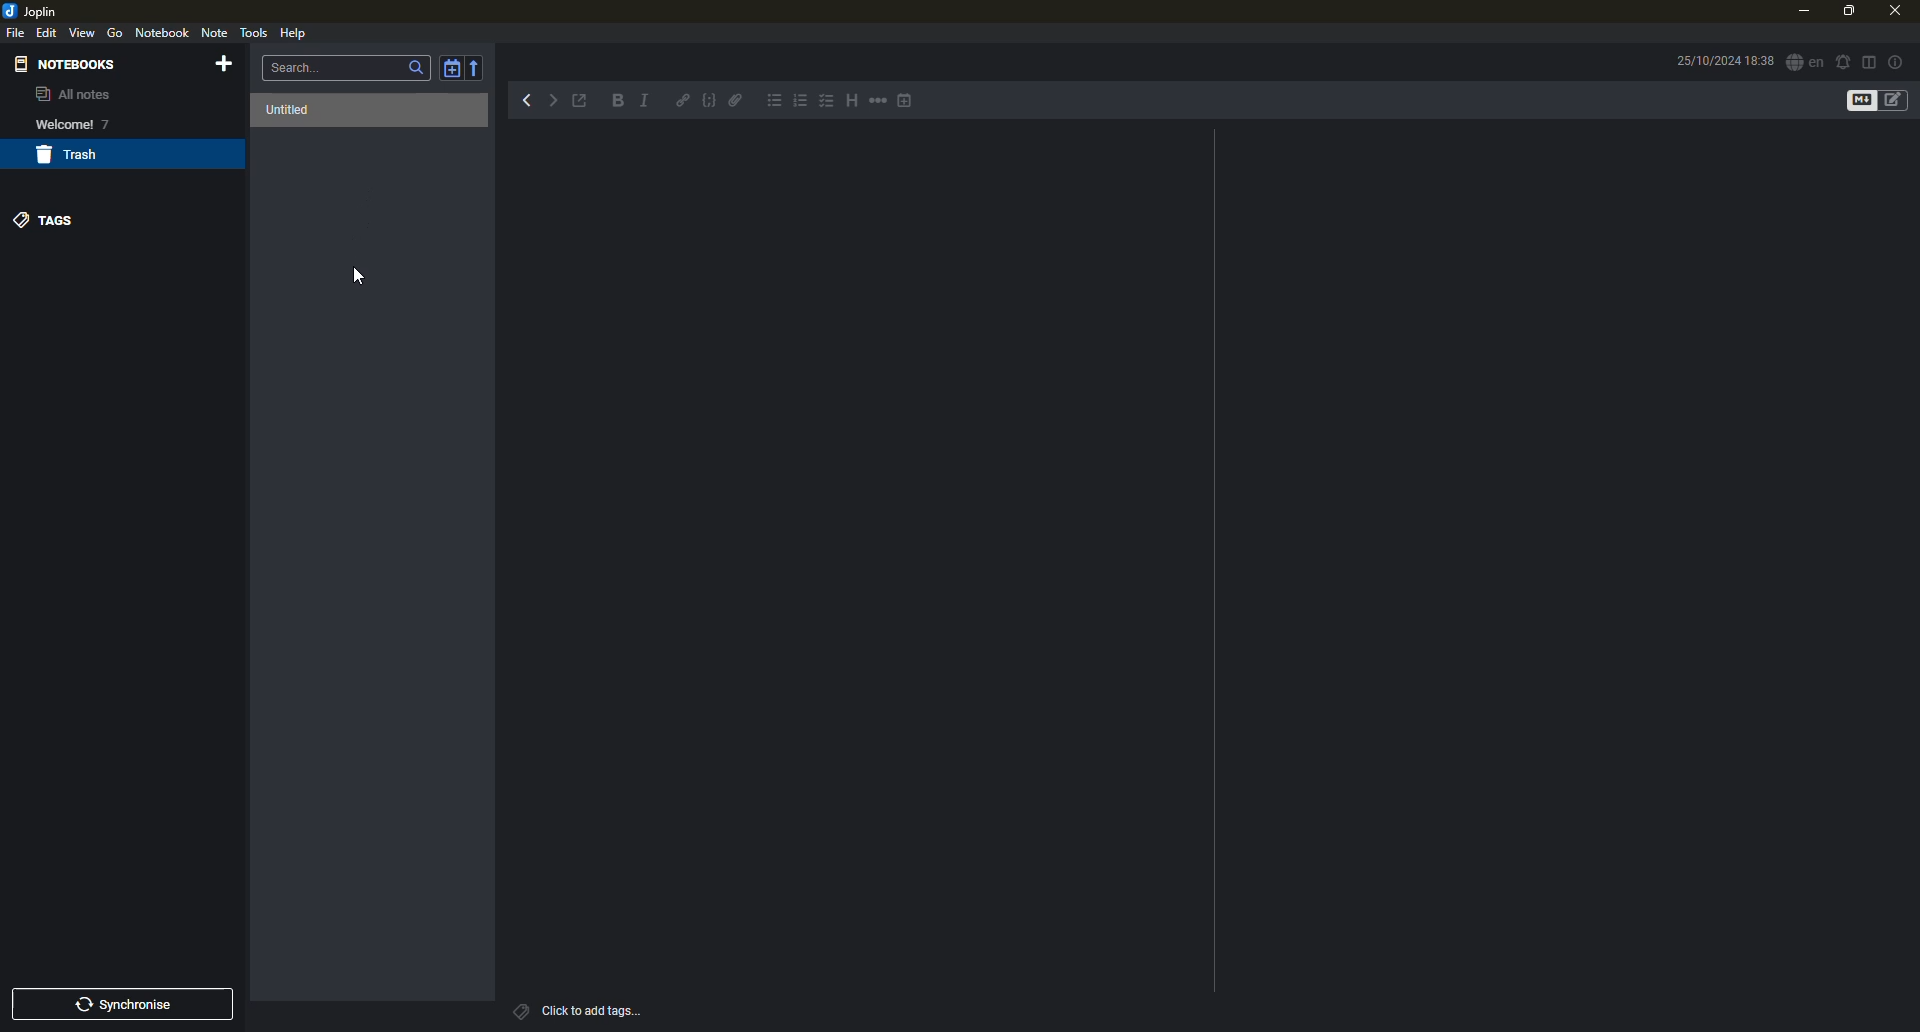 This screenshot has height=1032, width=1920. I want to click on close, so click(1893, 9).